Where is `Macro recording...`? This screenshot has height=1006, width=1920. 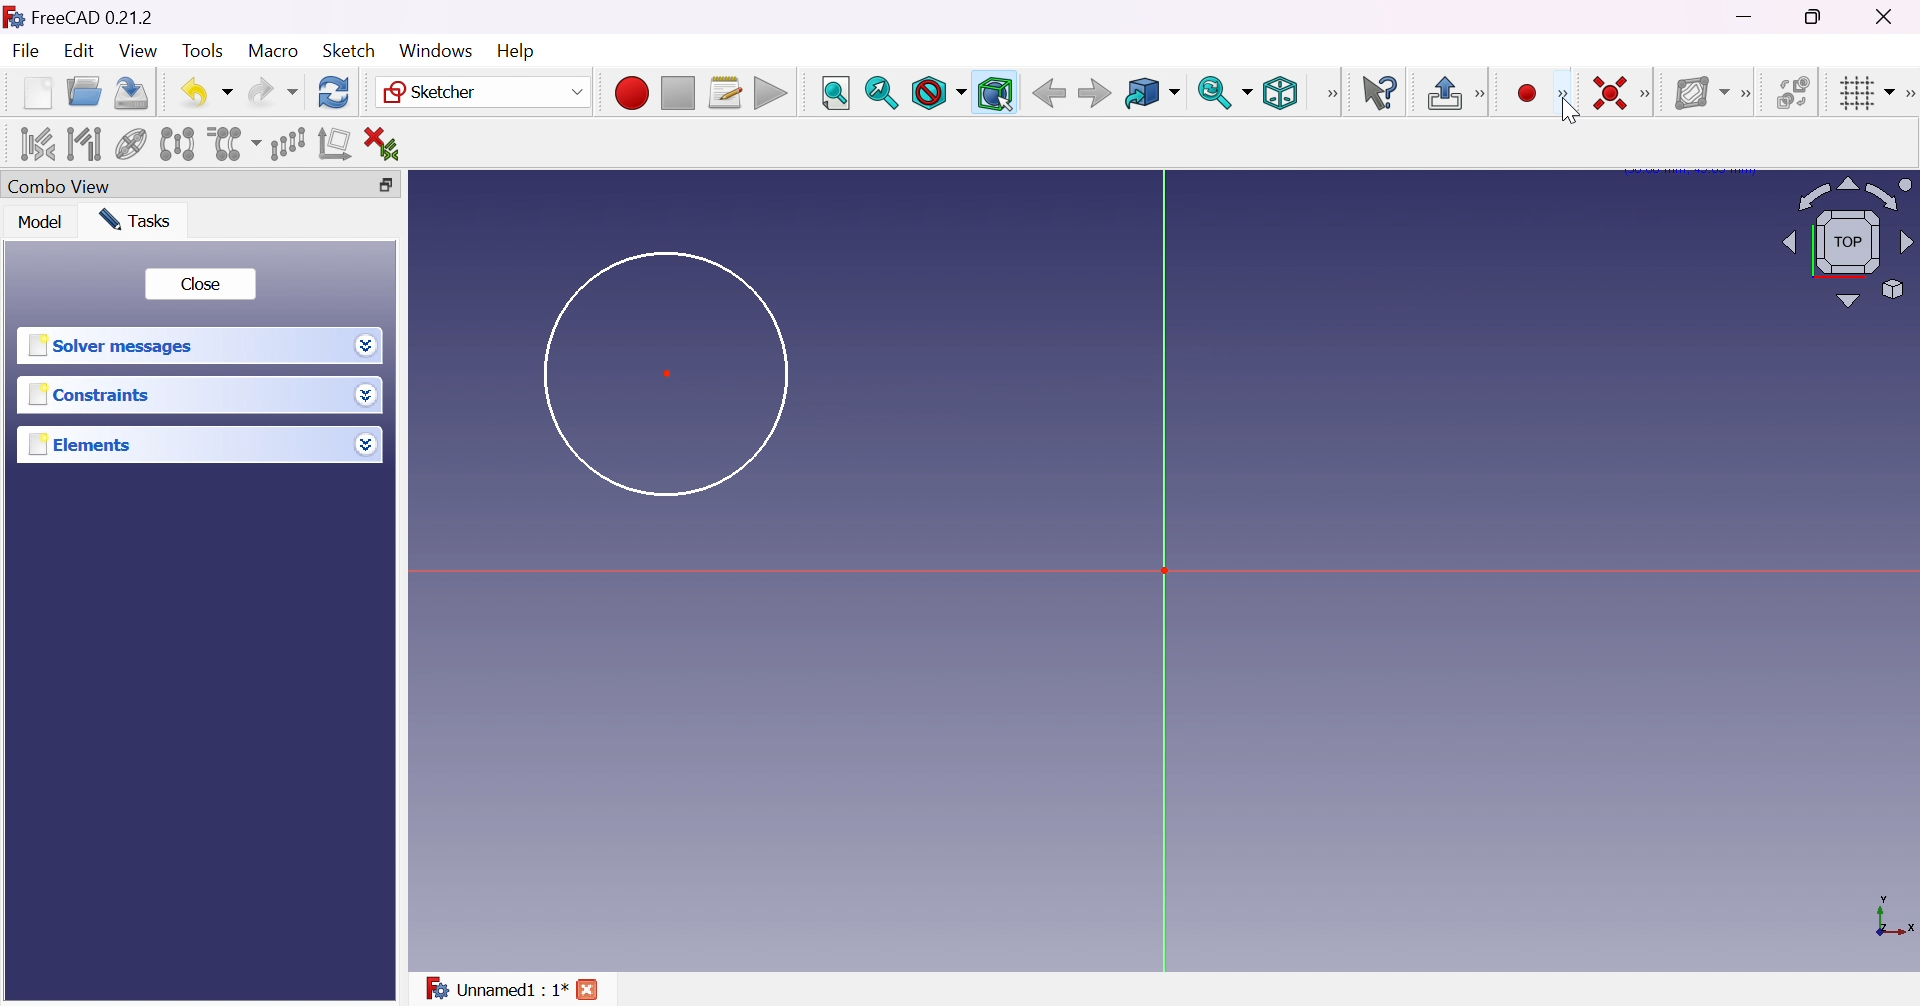 Macro recording... is located at coordinates (631, 90).